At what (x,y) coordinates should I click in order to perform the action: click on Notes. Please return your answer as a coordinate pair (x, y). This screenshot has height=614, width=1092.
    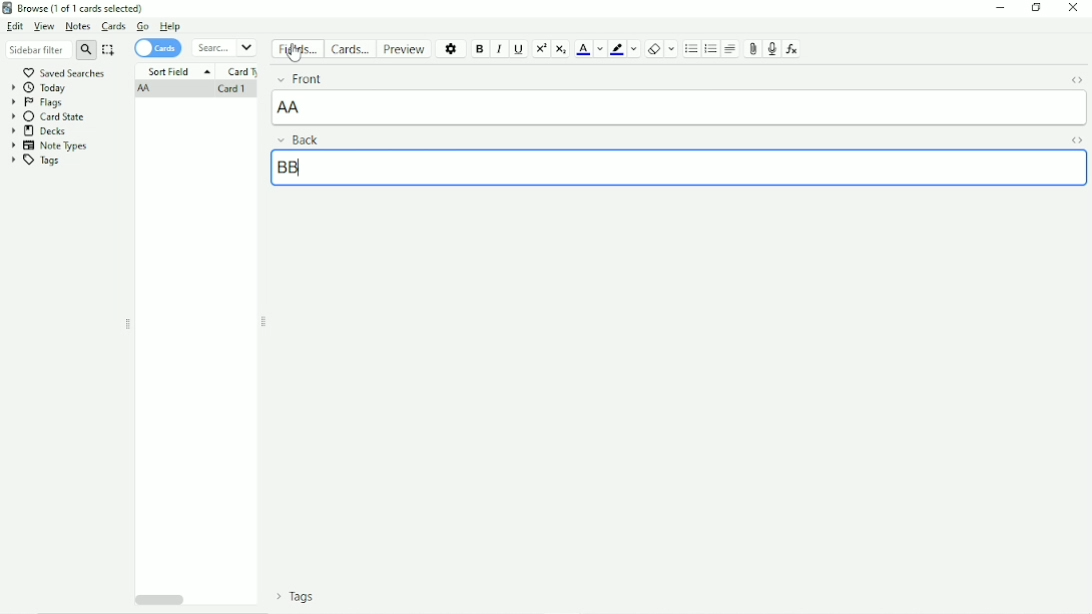
    Looking at the image, I should click on (78, 26).